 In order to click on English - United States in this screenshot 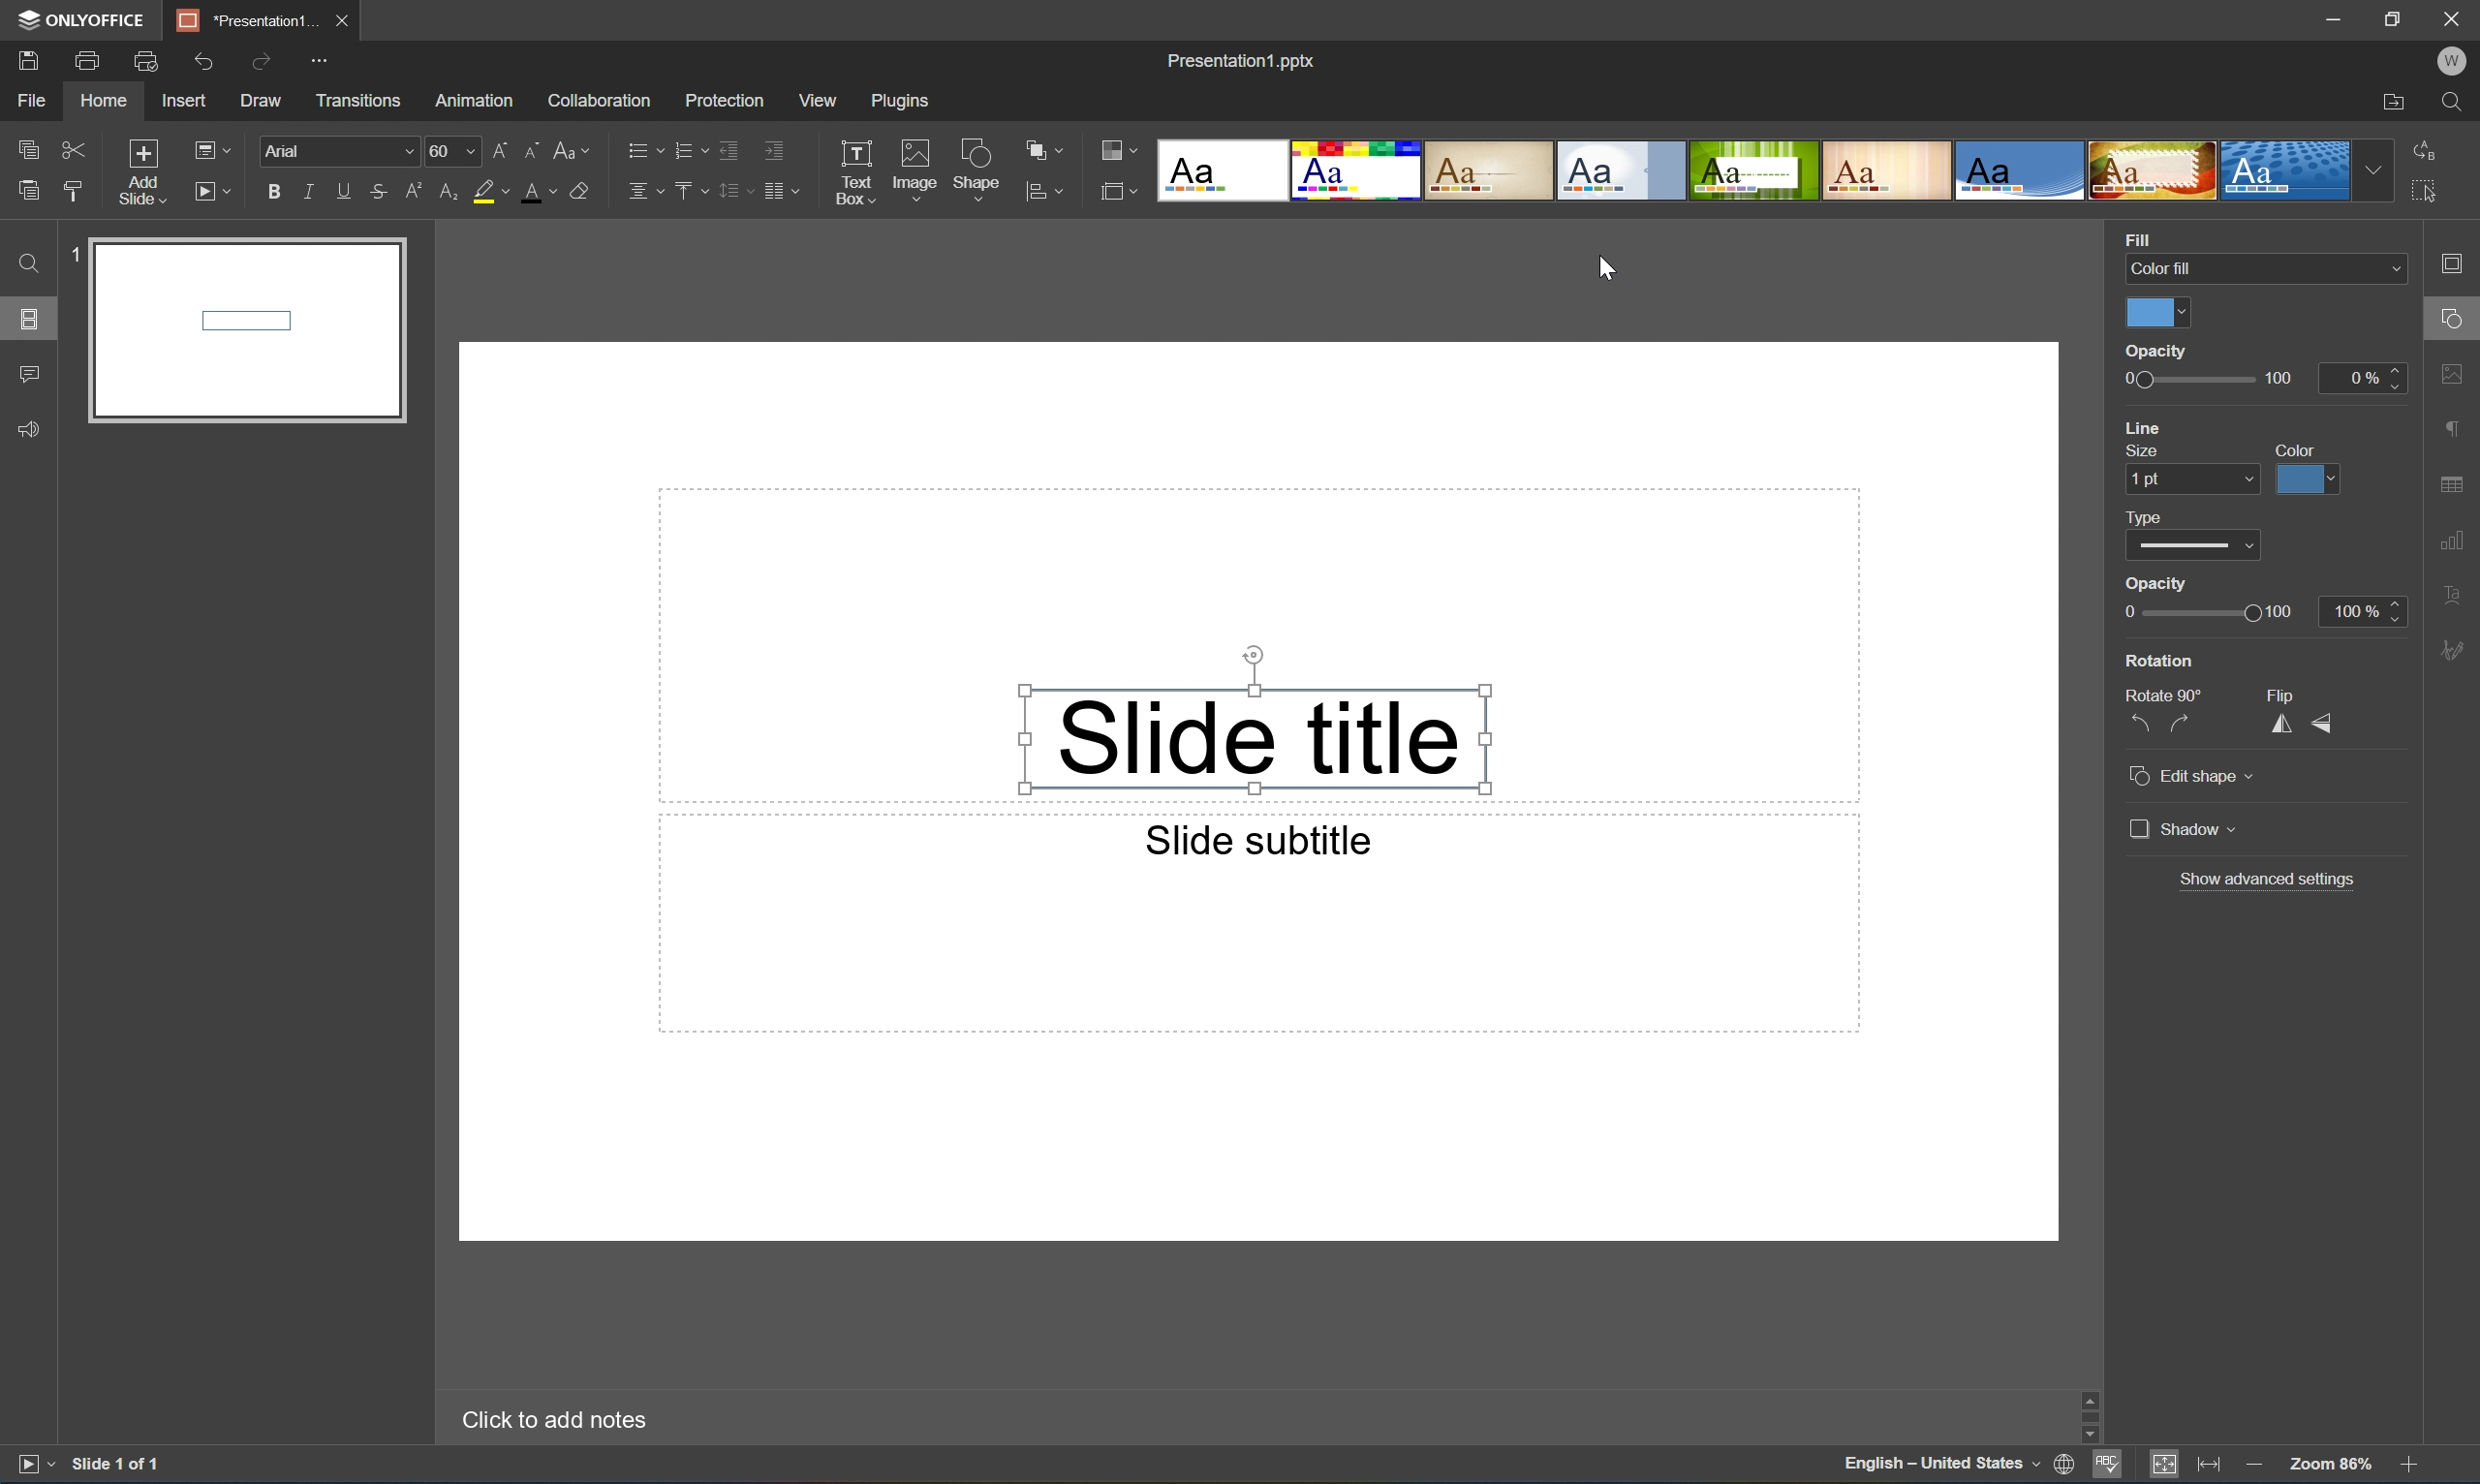, I will do `click(1941, 1468)`.